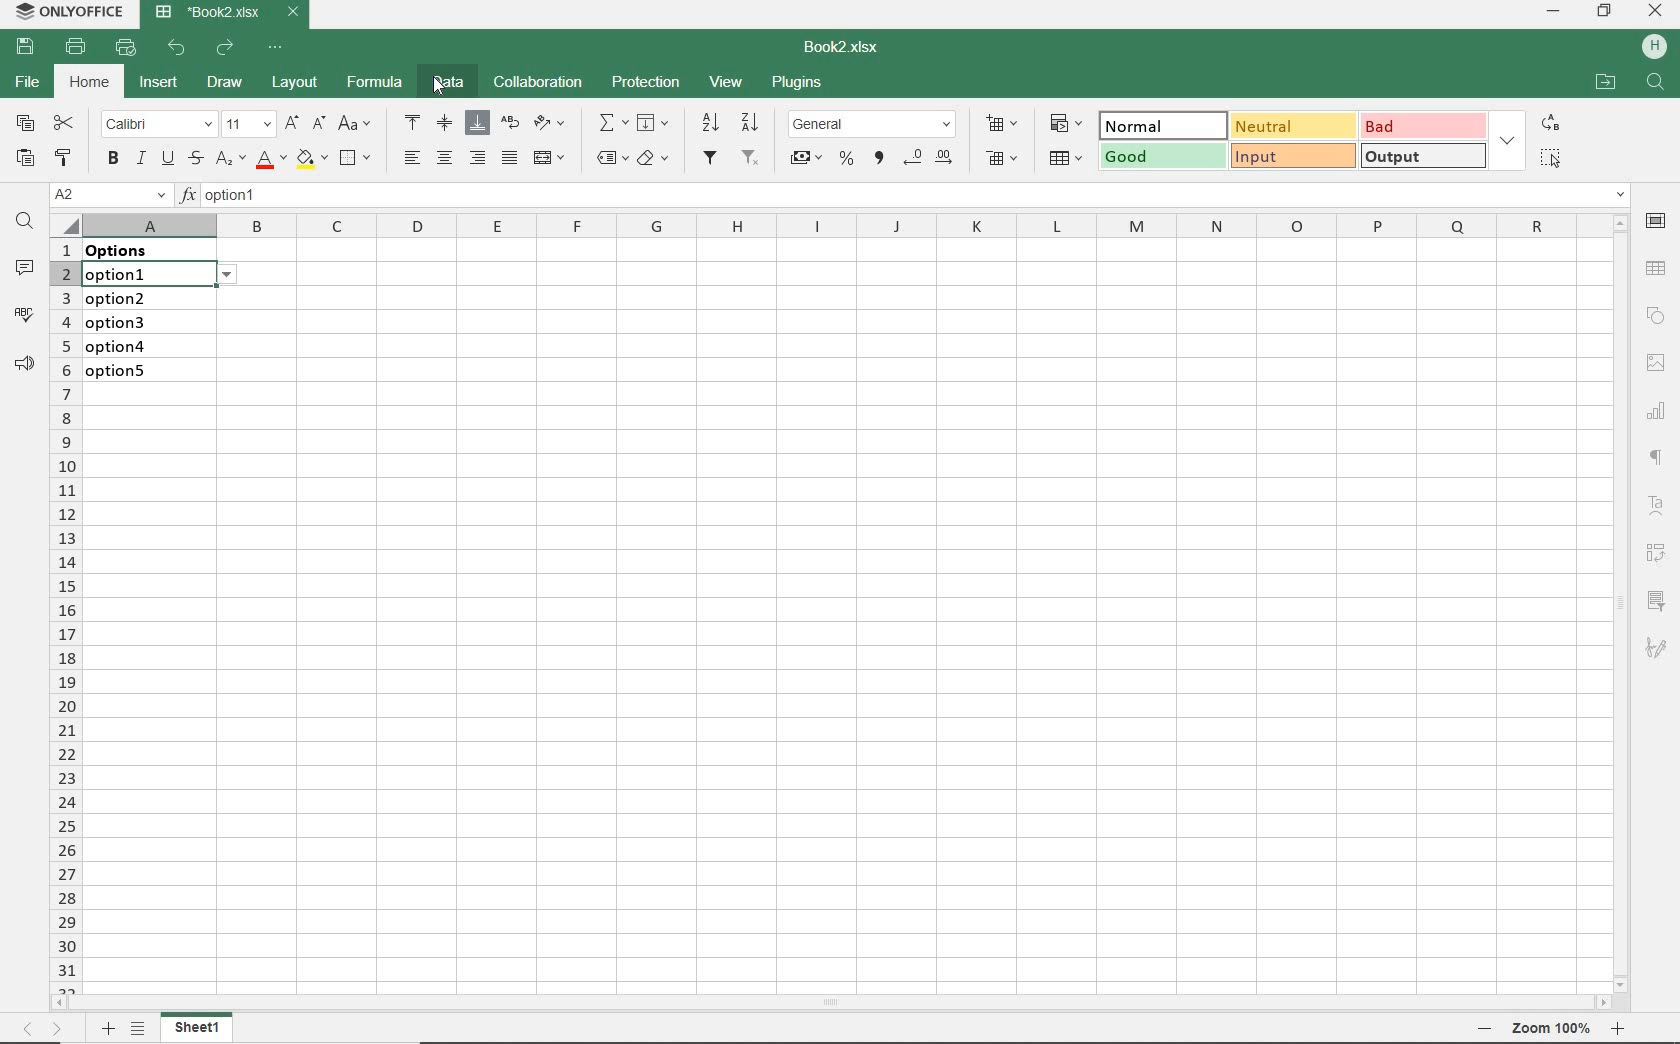  What do you see at coordinates (708, 122) in the screenshot?
I see `SORT DESCENDING` at bounding box center [708, 122].